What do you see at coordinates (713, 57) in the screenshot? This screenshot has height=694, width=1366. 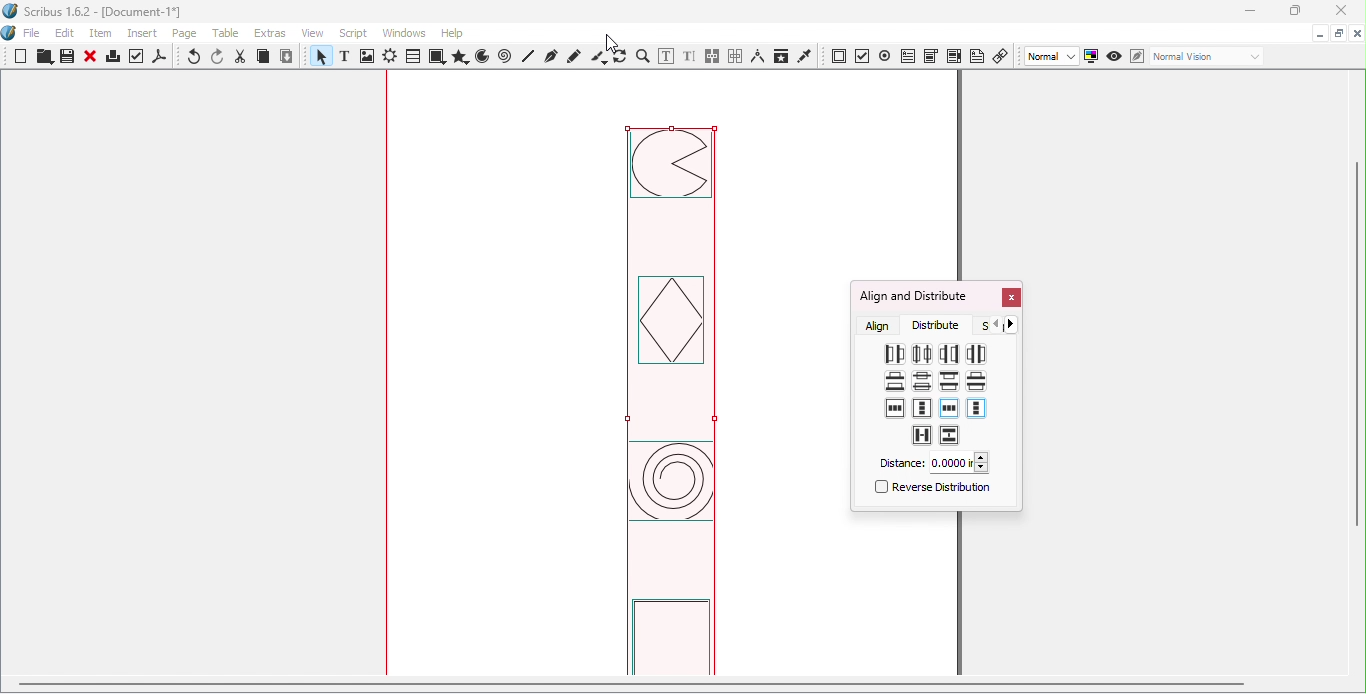 I see `Link text frames` at bounding box center [713, 57].